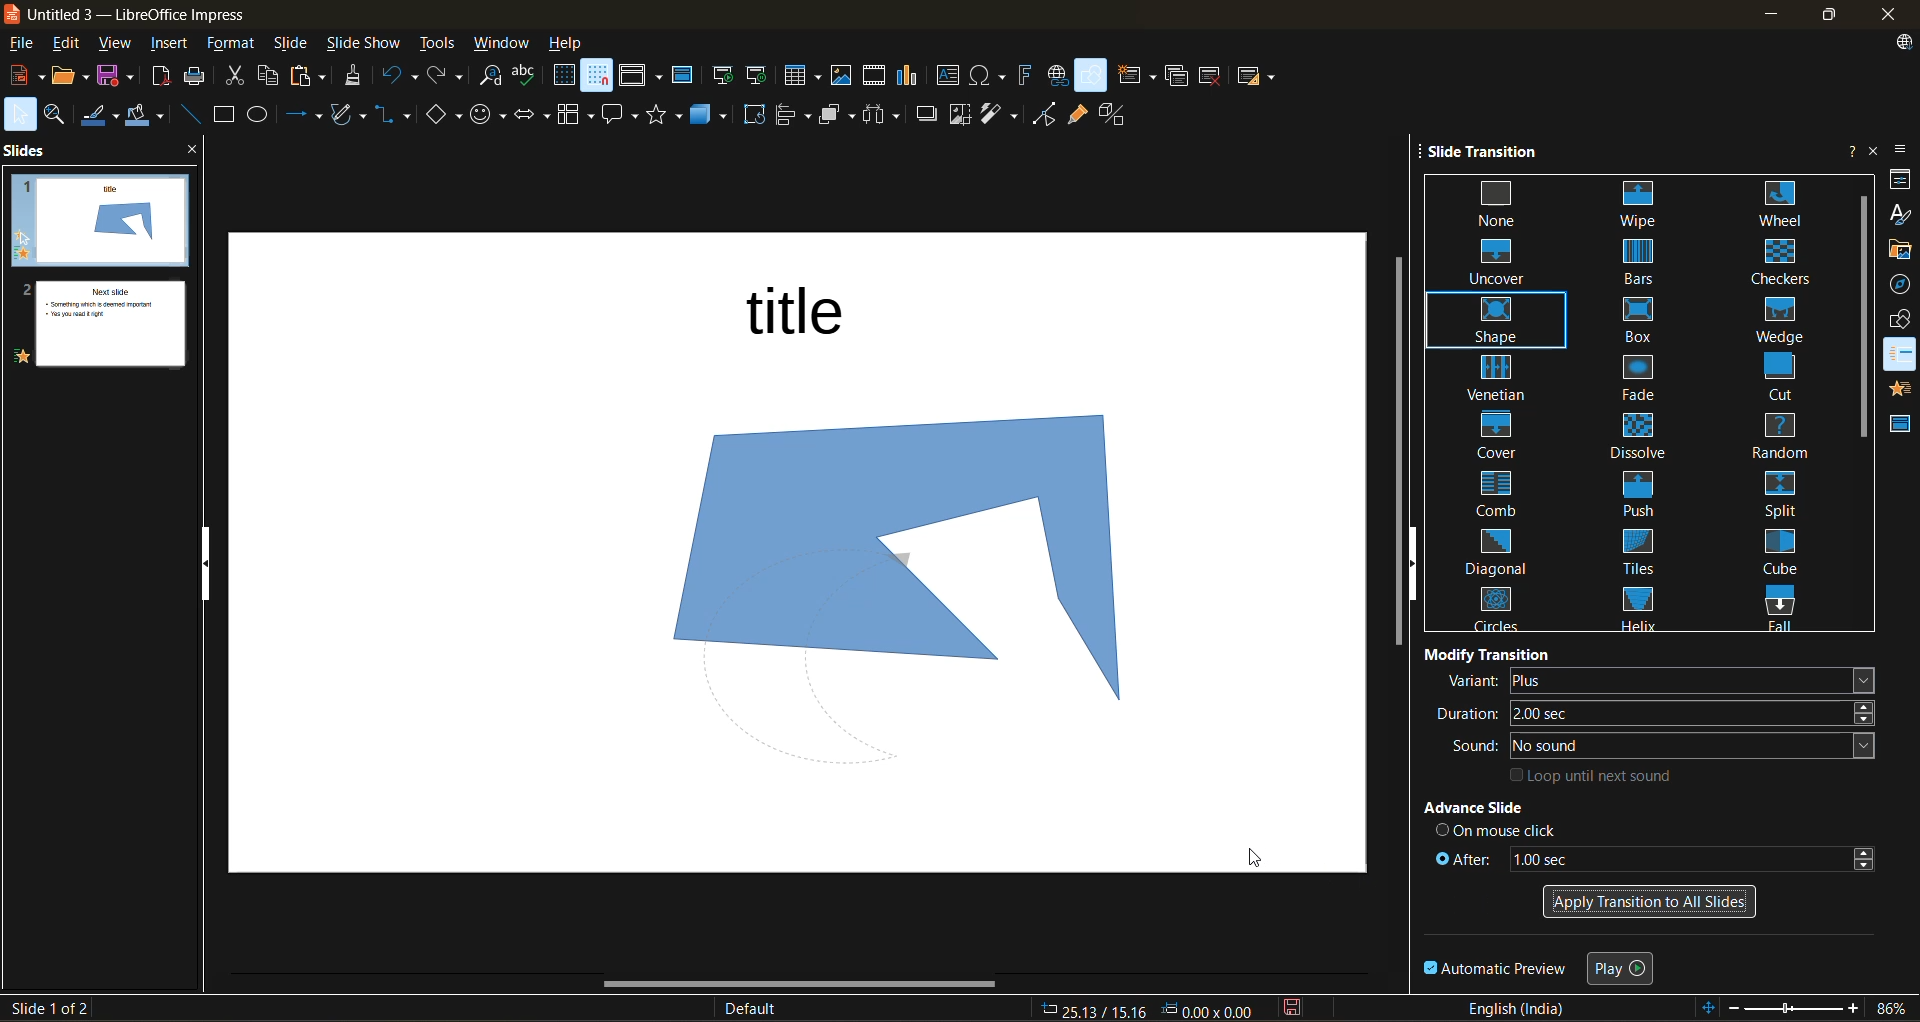  I want to click on arrange, so click(838, 117).